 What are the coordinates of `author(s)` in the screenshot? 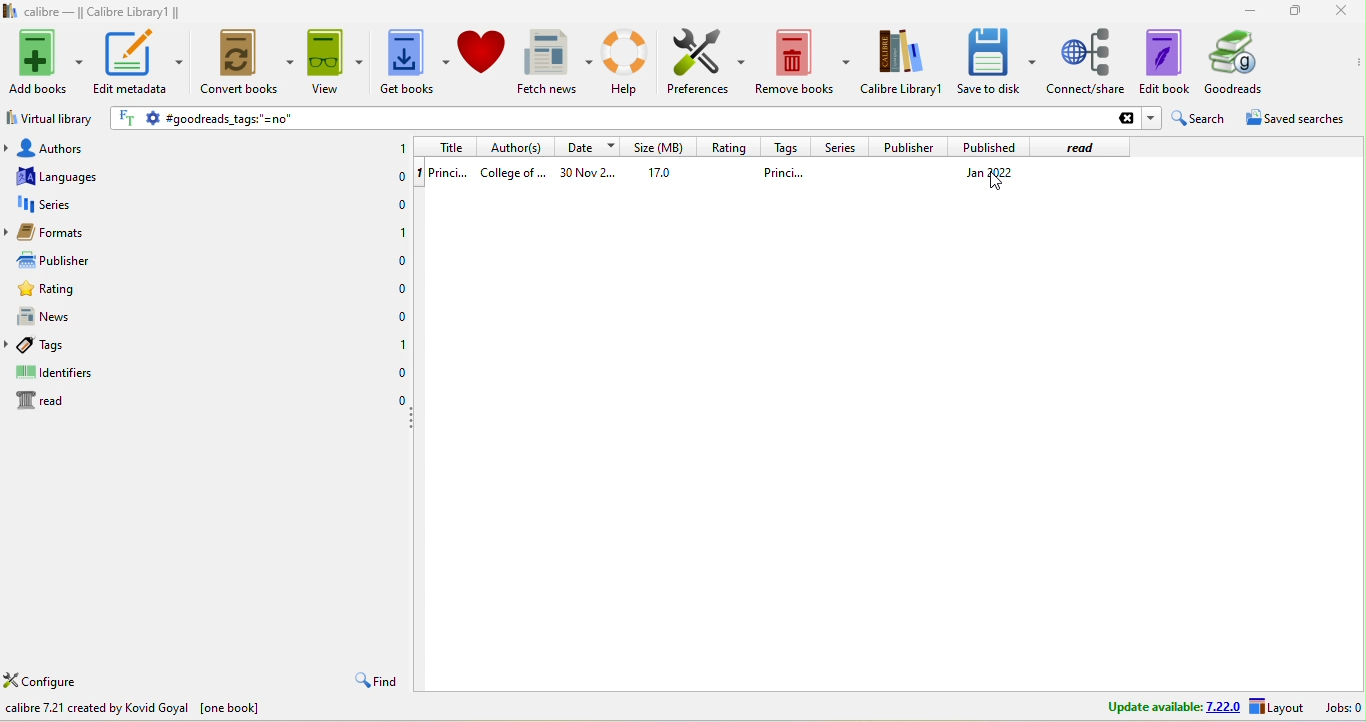 It's located at (514, 147).